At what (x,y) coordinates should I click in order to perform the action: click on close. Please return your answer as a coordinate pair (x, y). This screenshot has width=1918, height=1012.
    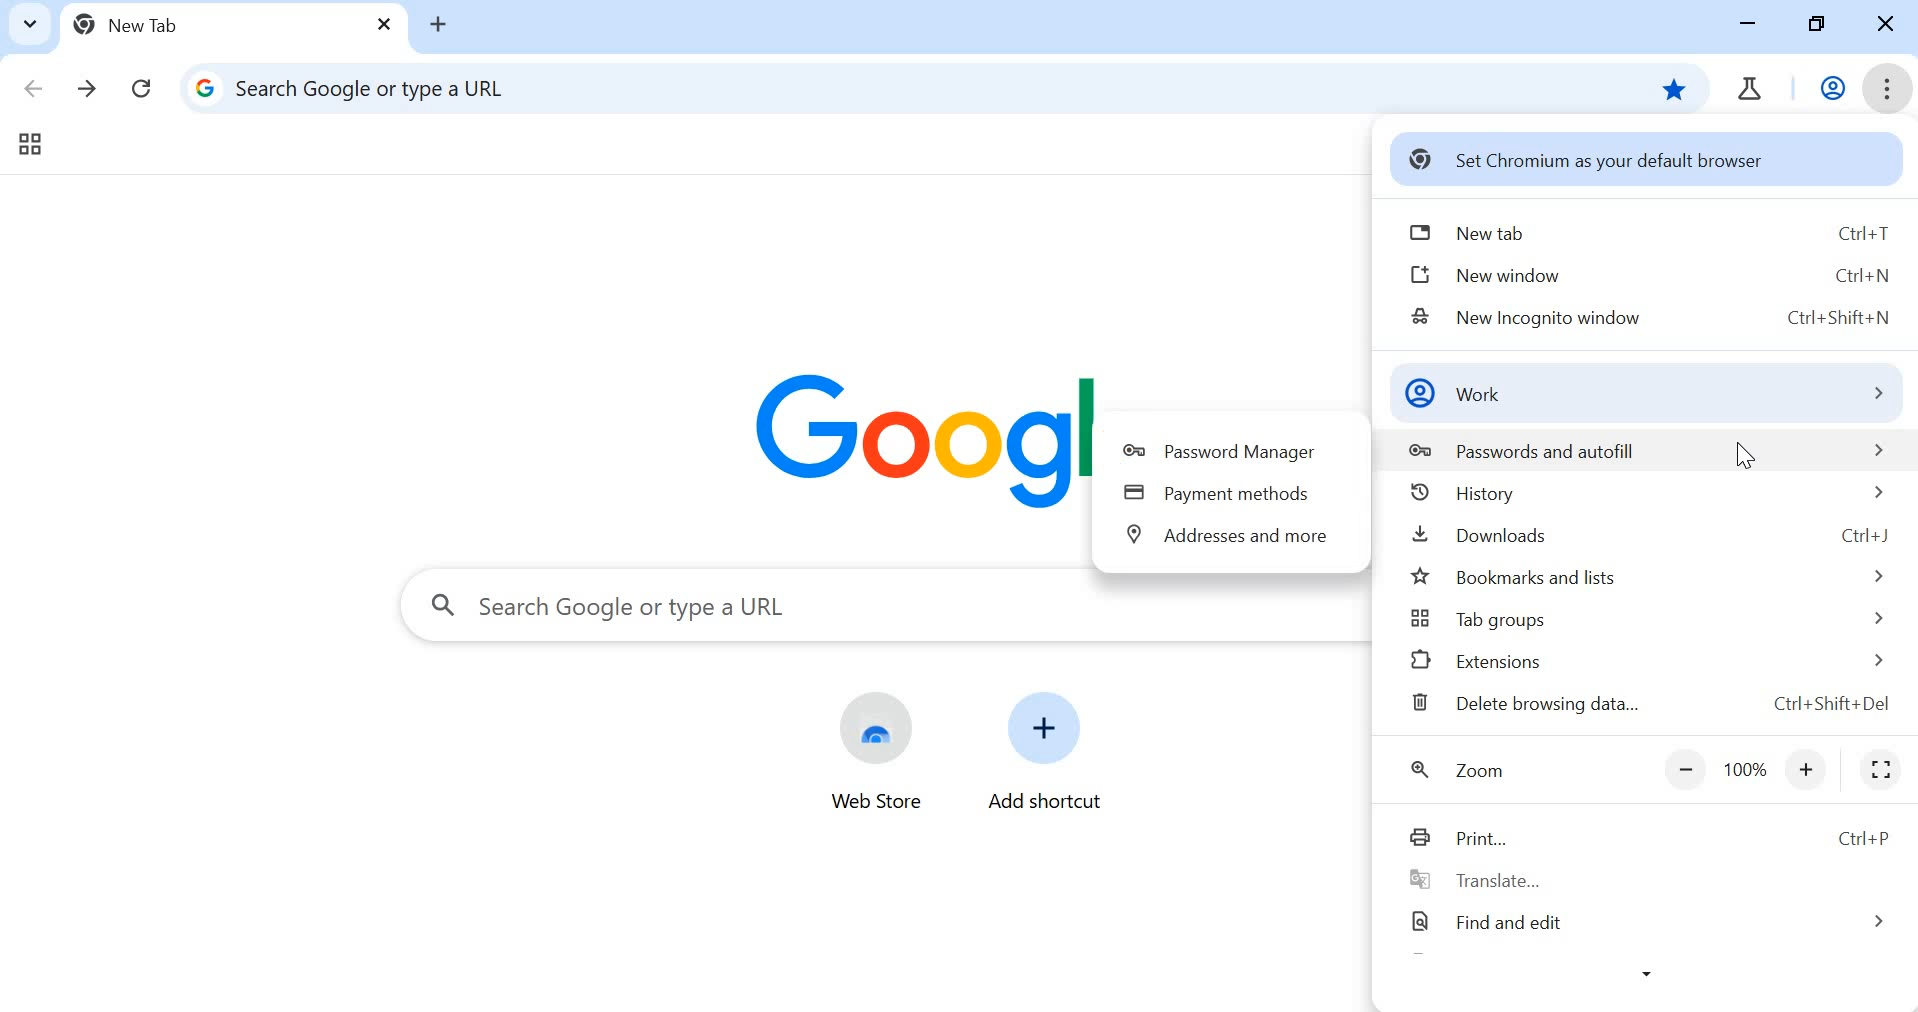
    Looking at the image, I should click on (1886, 28).